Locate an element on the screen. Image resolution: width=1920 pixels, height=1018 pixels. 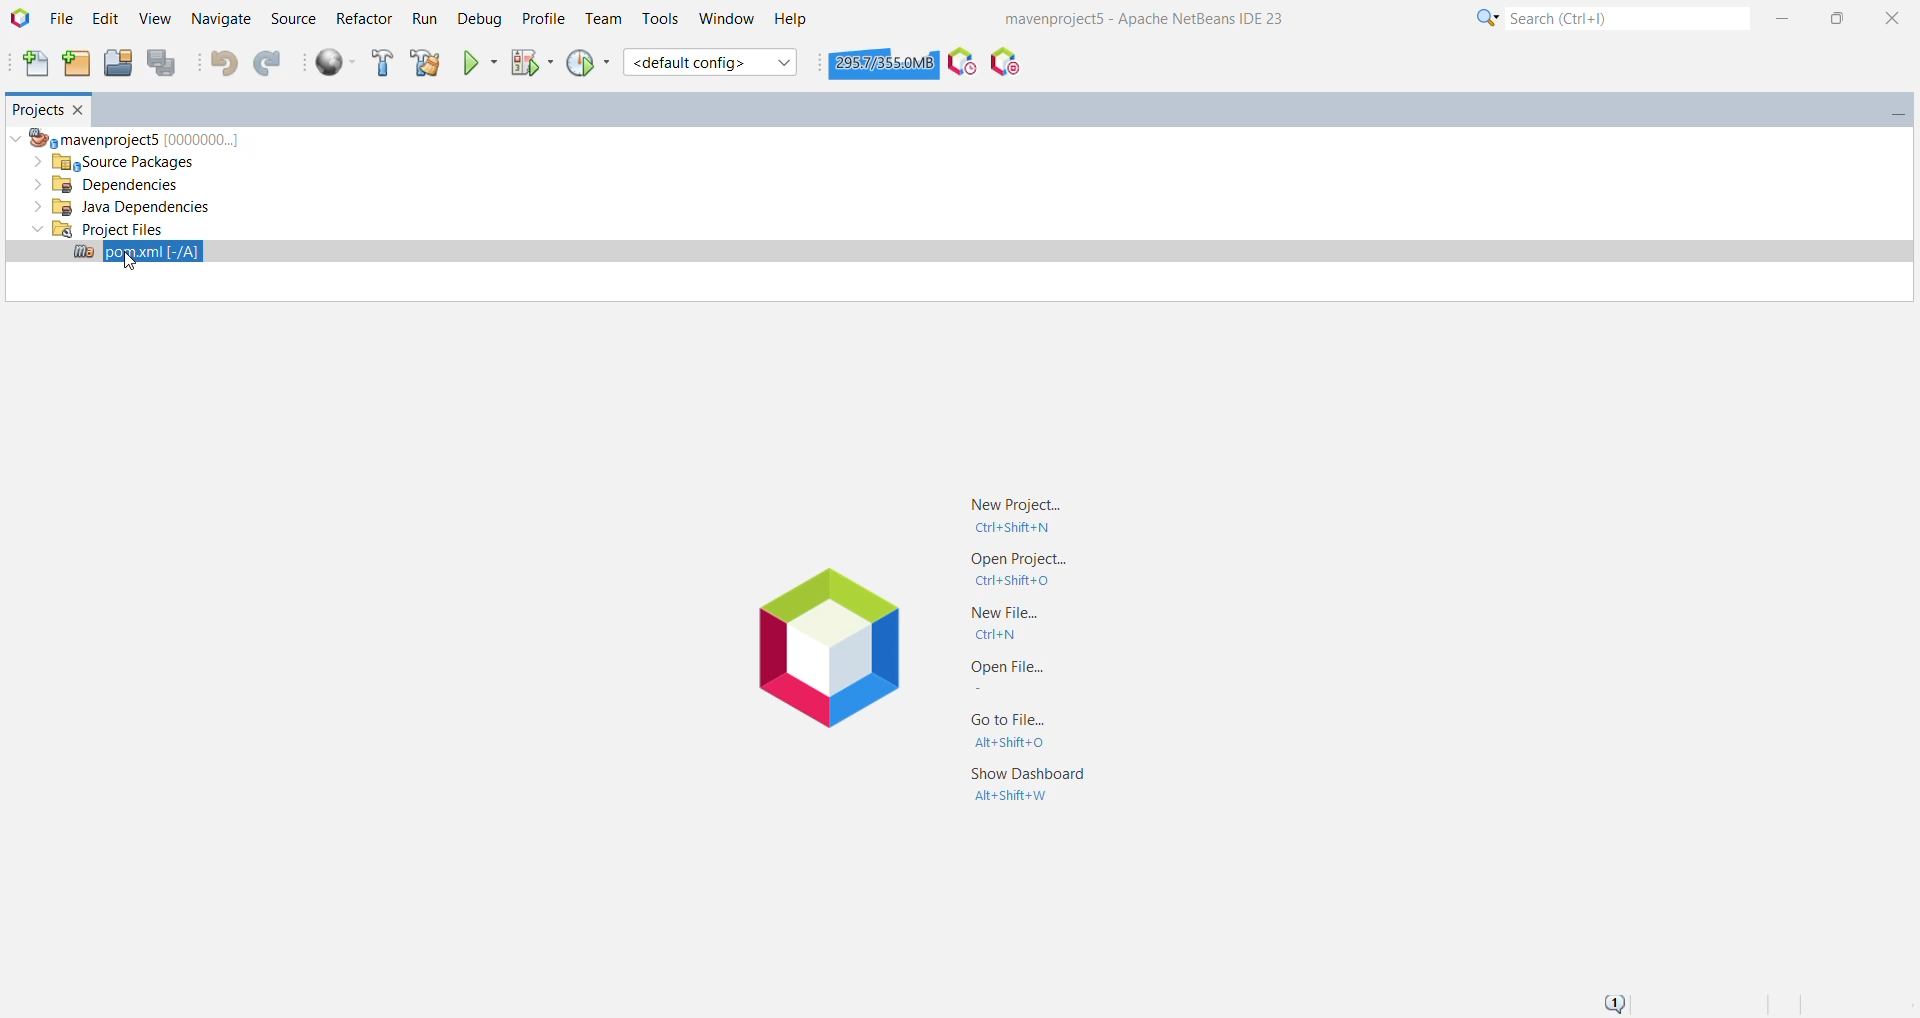
Application Logo is located at coordinates (829, 652).